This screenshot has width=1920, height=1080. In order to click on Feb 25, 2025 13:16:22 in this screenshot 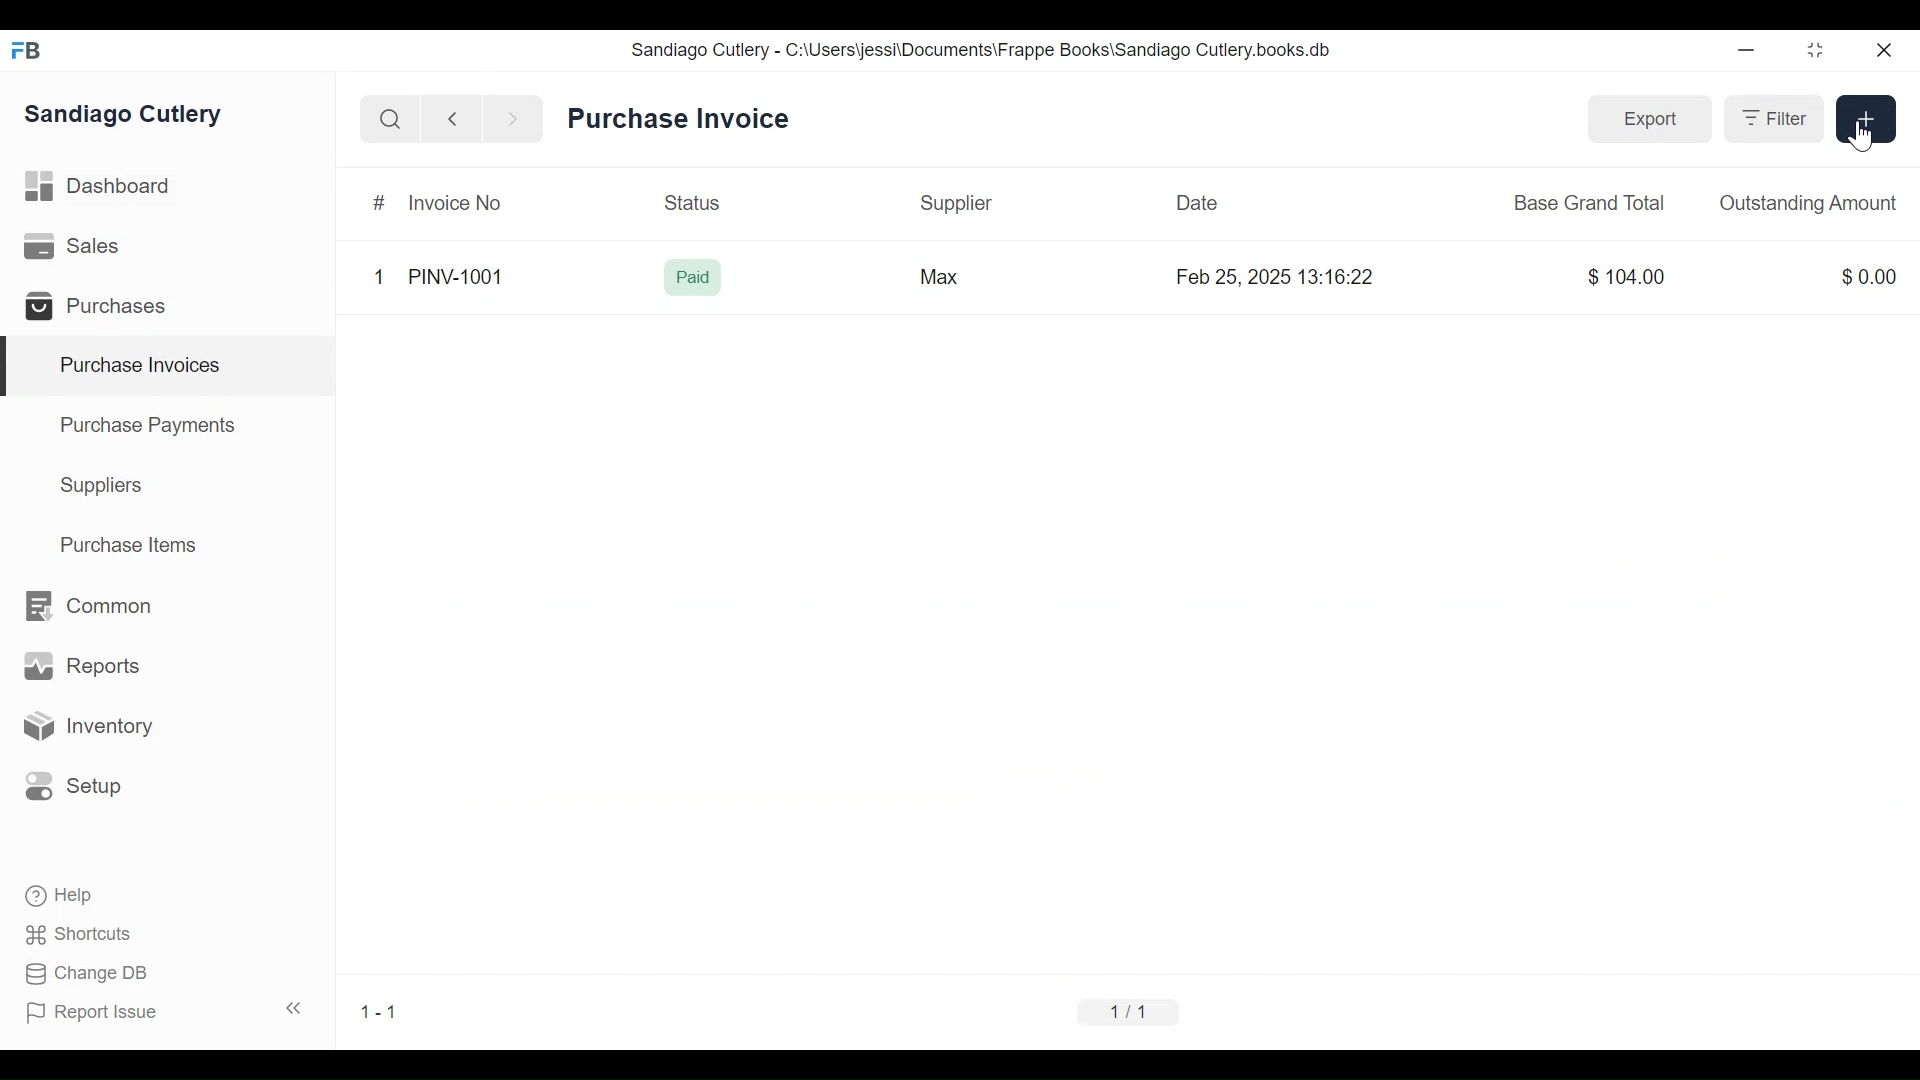, I will do `click(1280, 277)`.